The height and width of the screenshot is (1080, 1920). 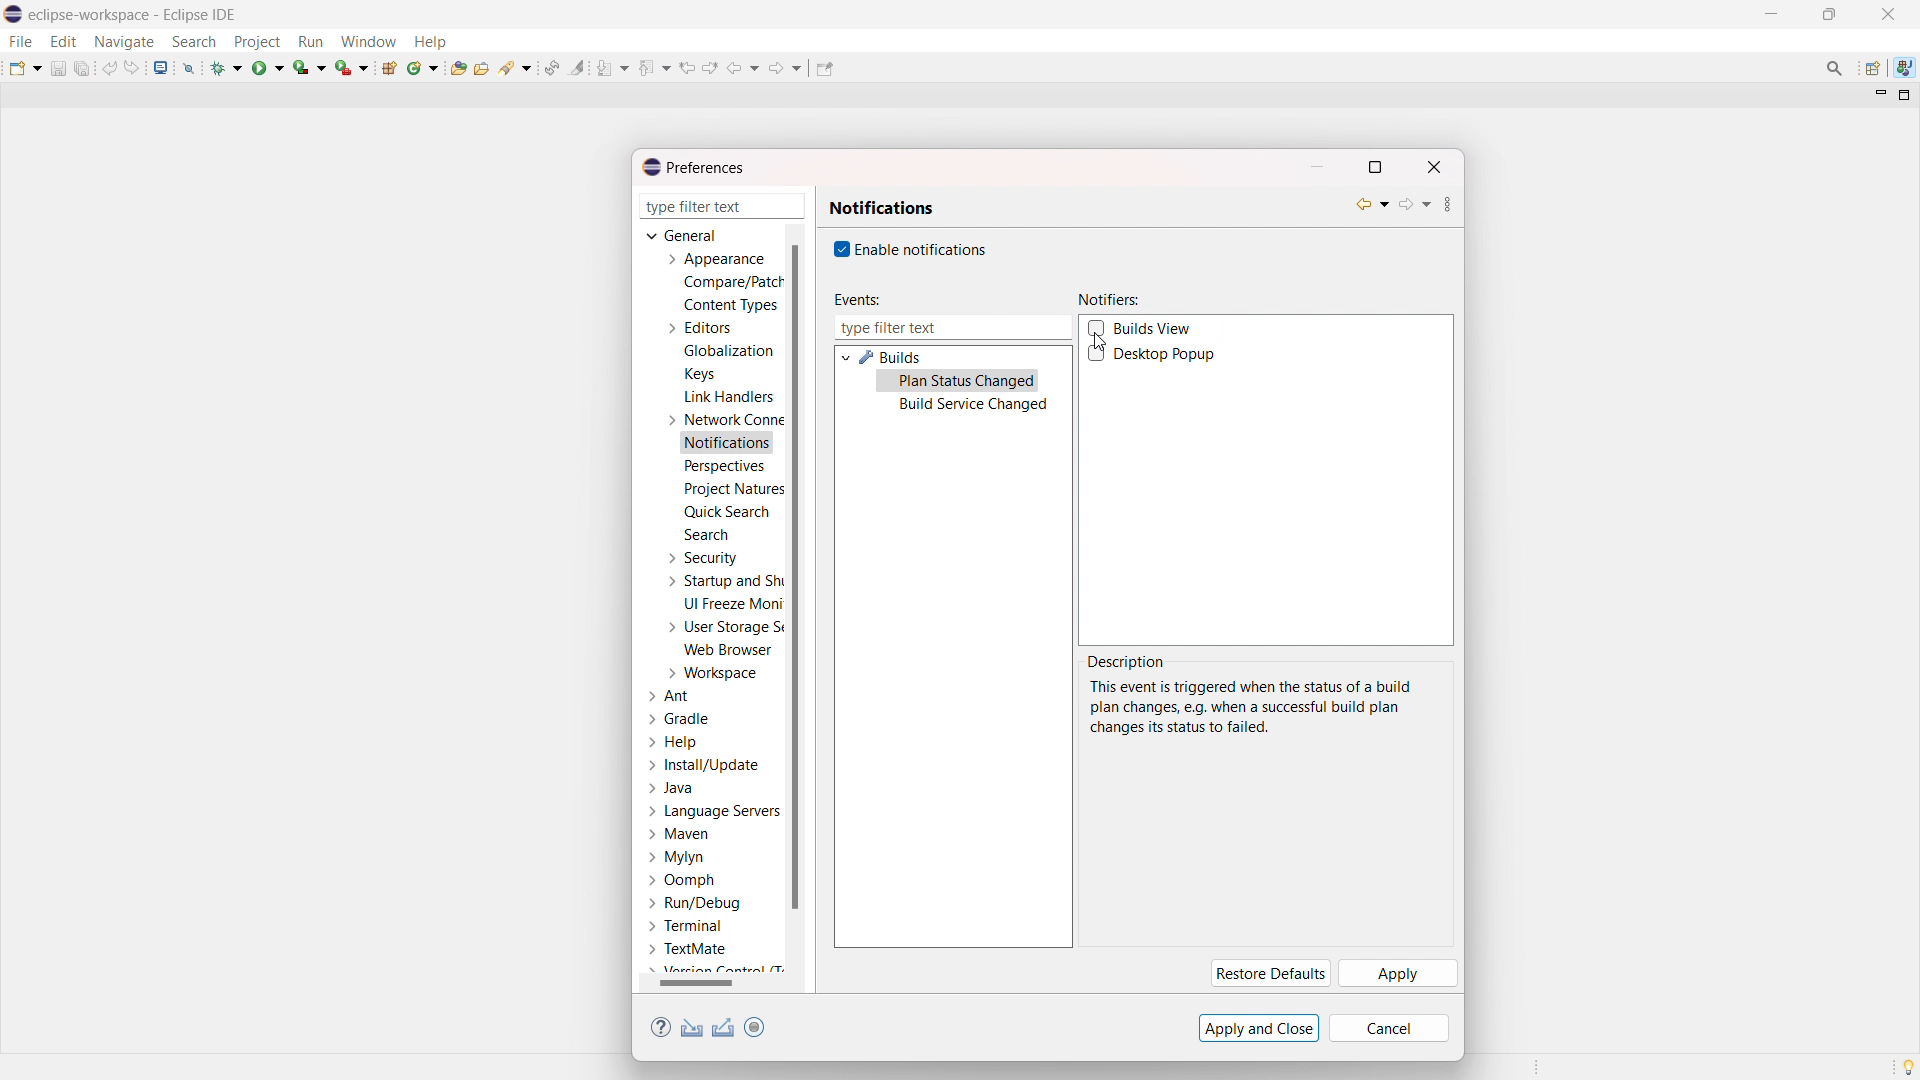 I want to click on enable notifications, so click(x=923, y=248).